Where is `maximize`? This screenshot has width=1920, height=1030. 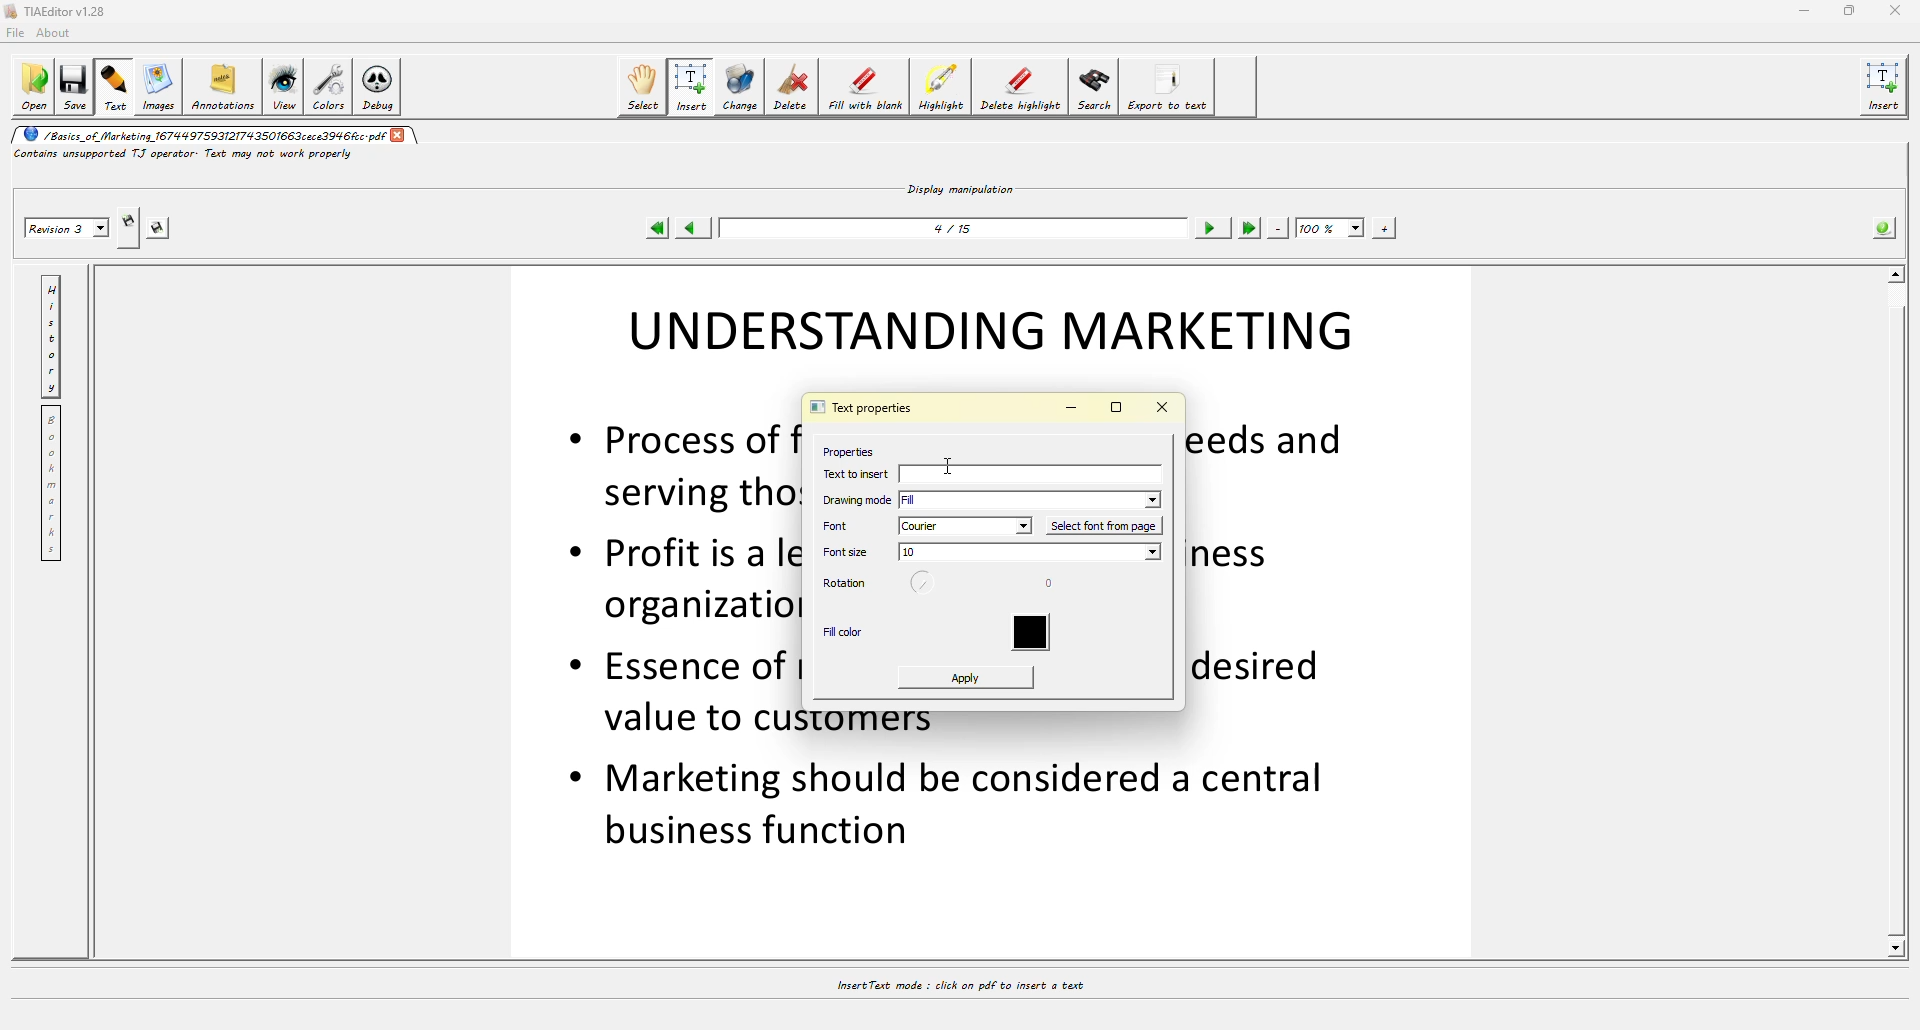 maximize is located at coordinates (1116, 408).